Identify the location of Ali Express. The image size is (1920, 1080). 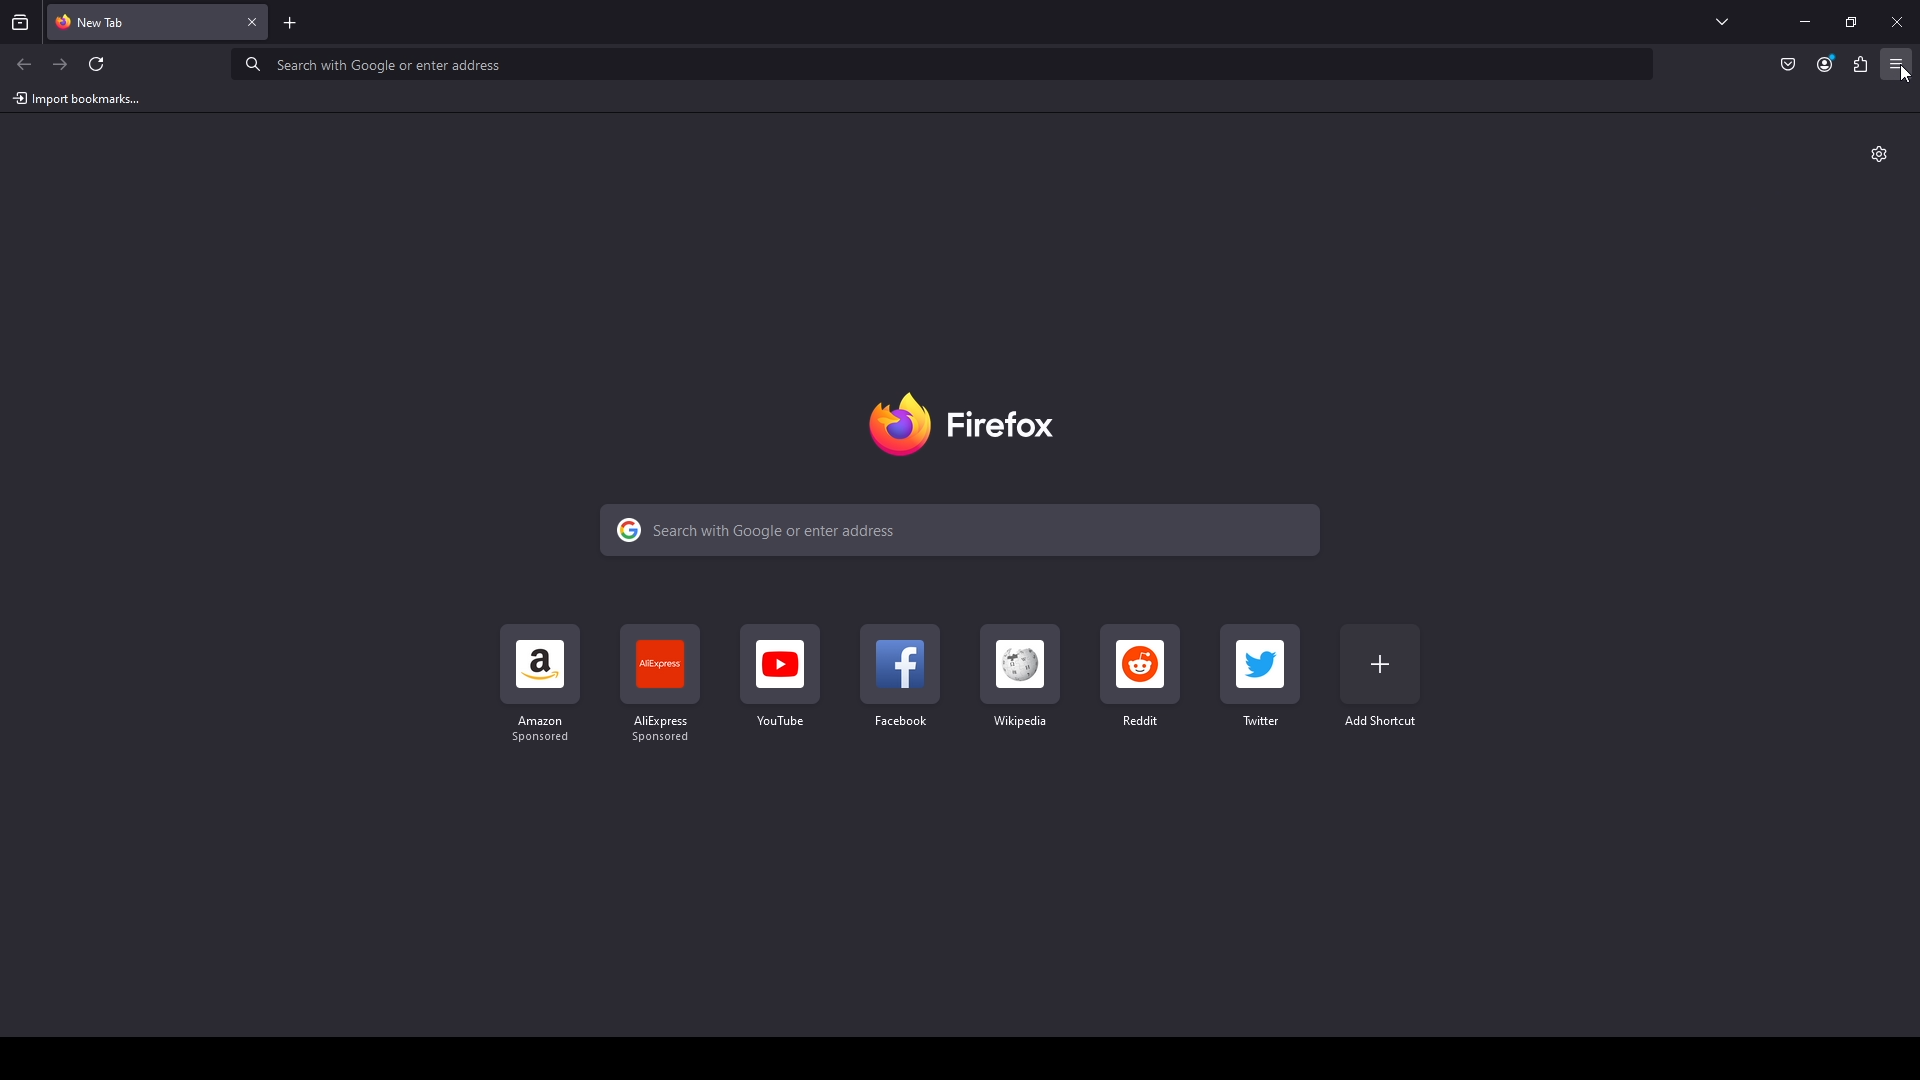
(663, 687).